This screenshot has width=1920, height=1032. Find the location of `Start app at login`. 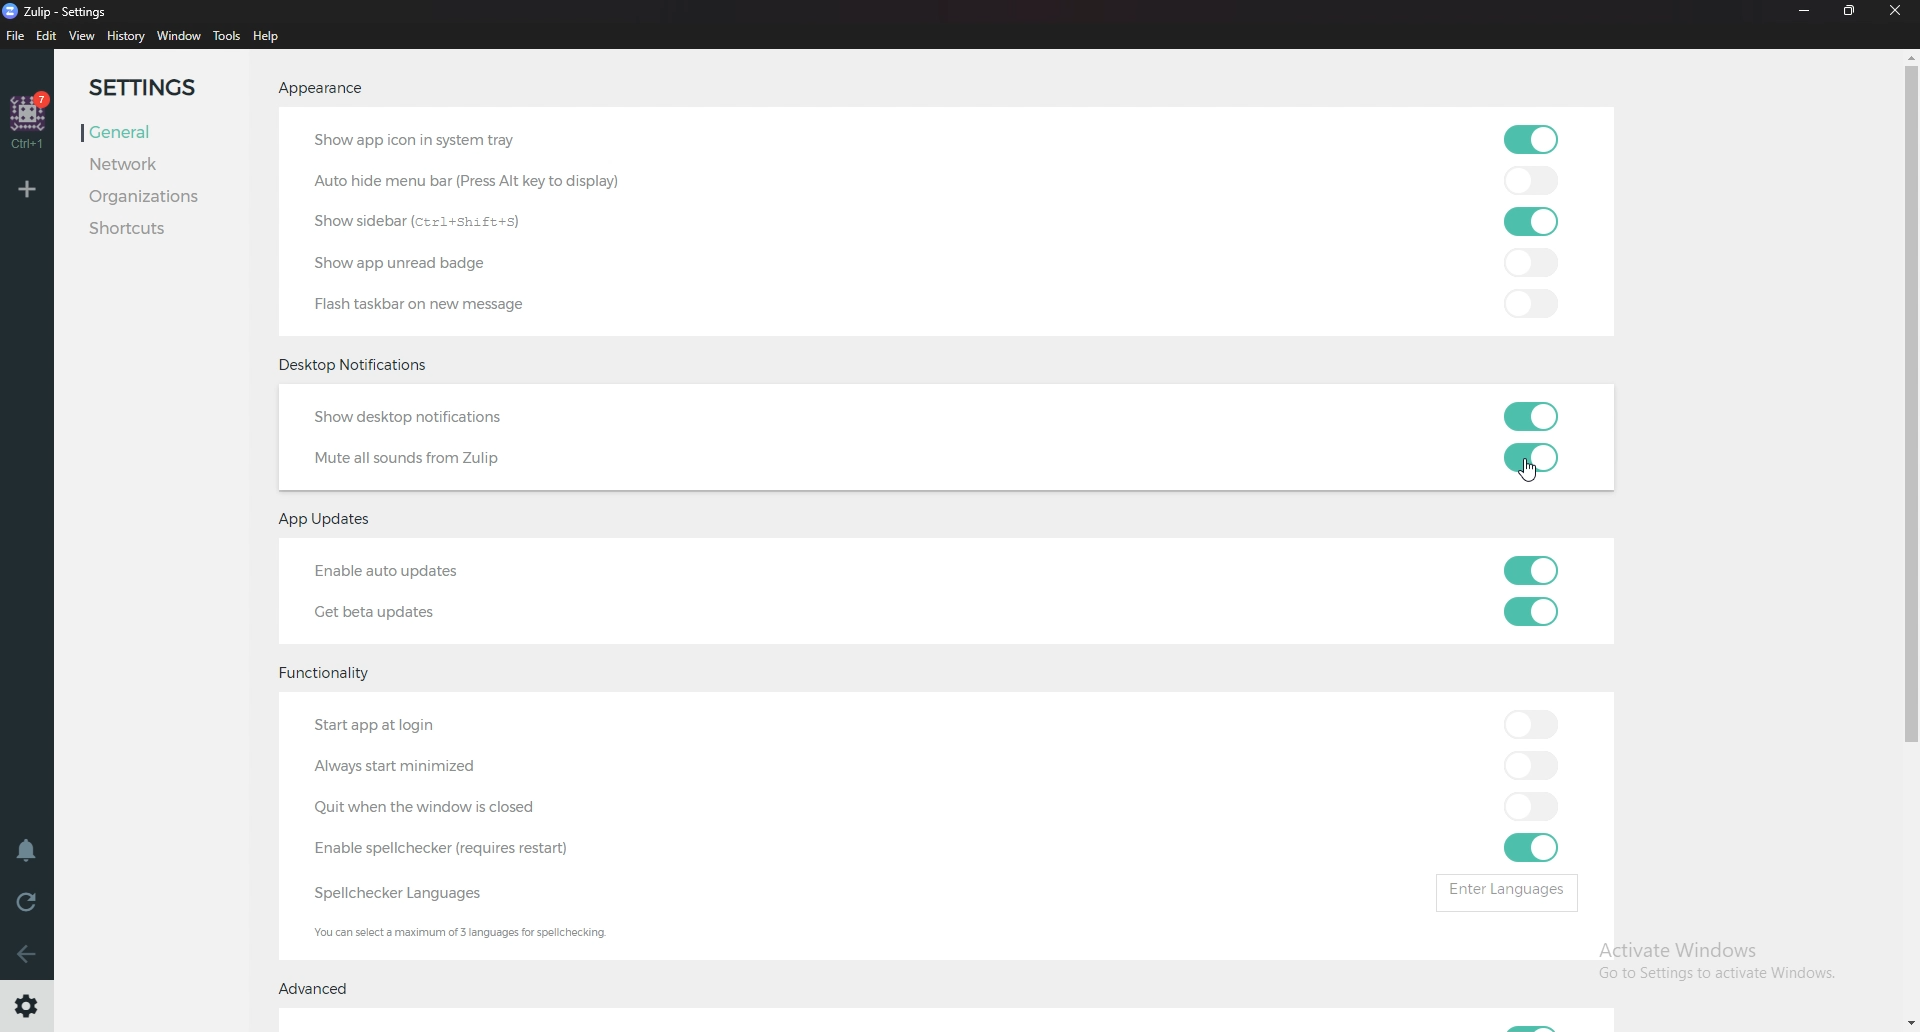

Start app at login is located at coordinates (384, 727).